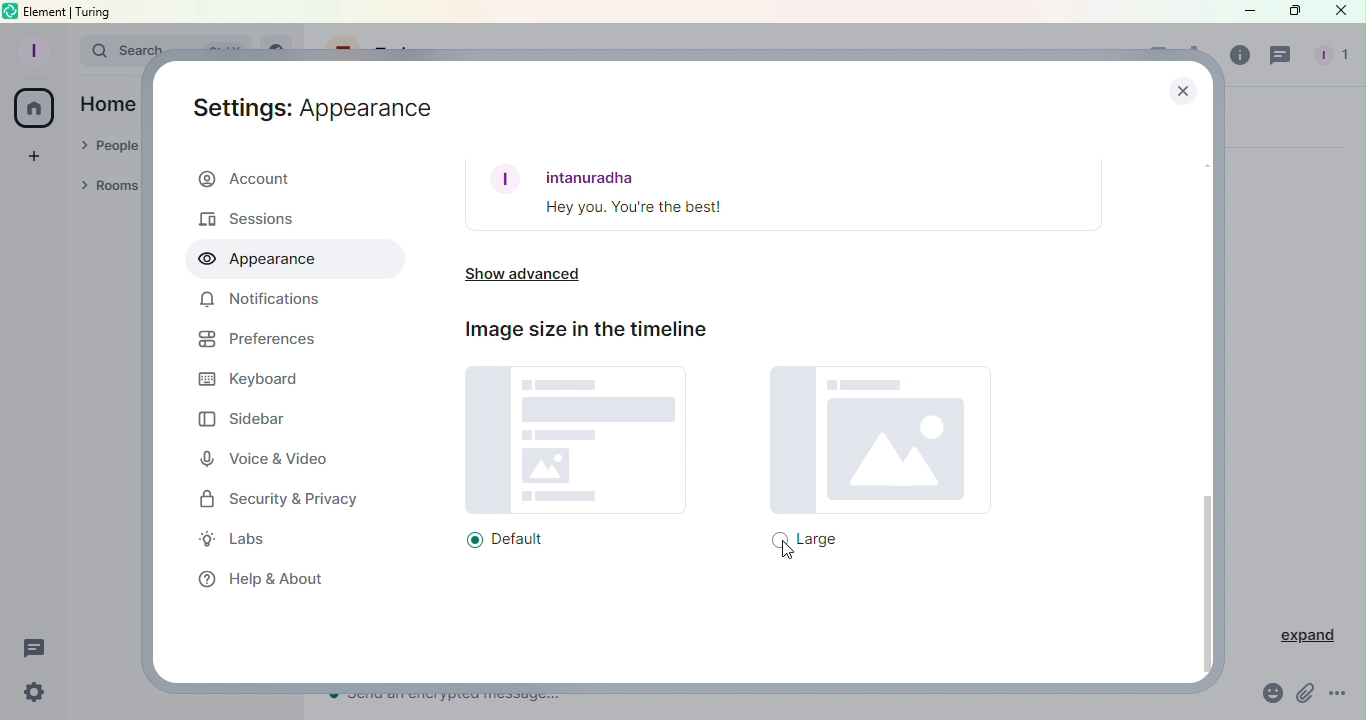  Describe the element at coordinates (248, 381) in the screenshot. I see `Keyboard` at that location.